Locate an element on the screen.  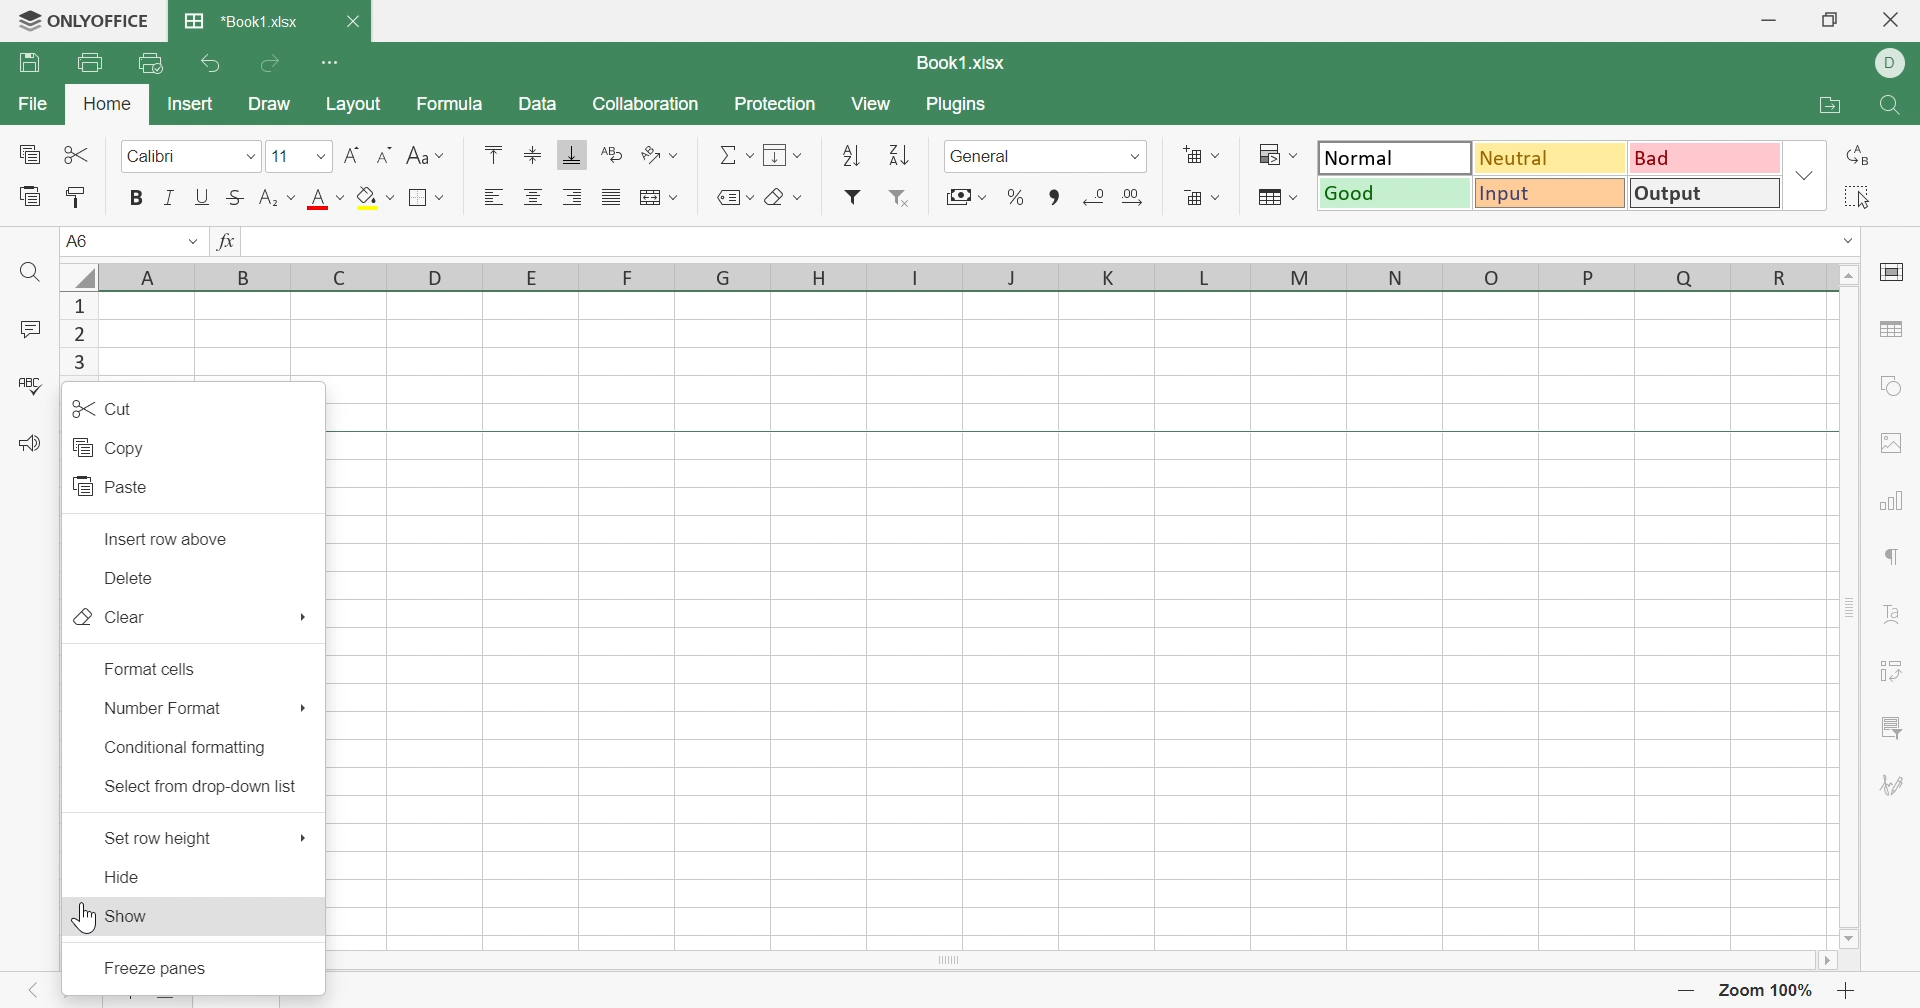
*Book1.xlsx is located at coordinates (241, 18).